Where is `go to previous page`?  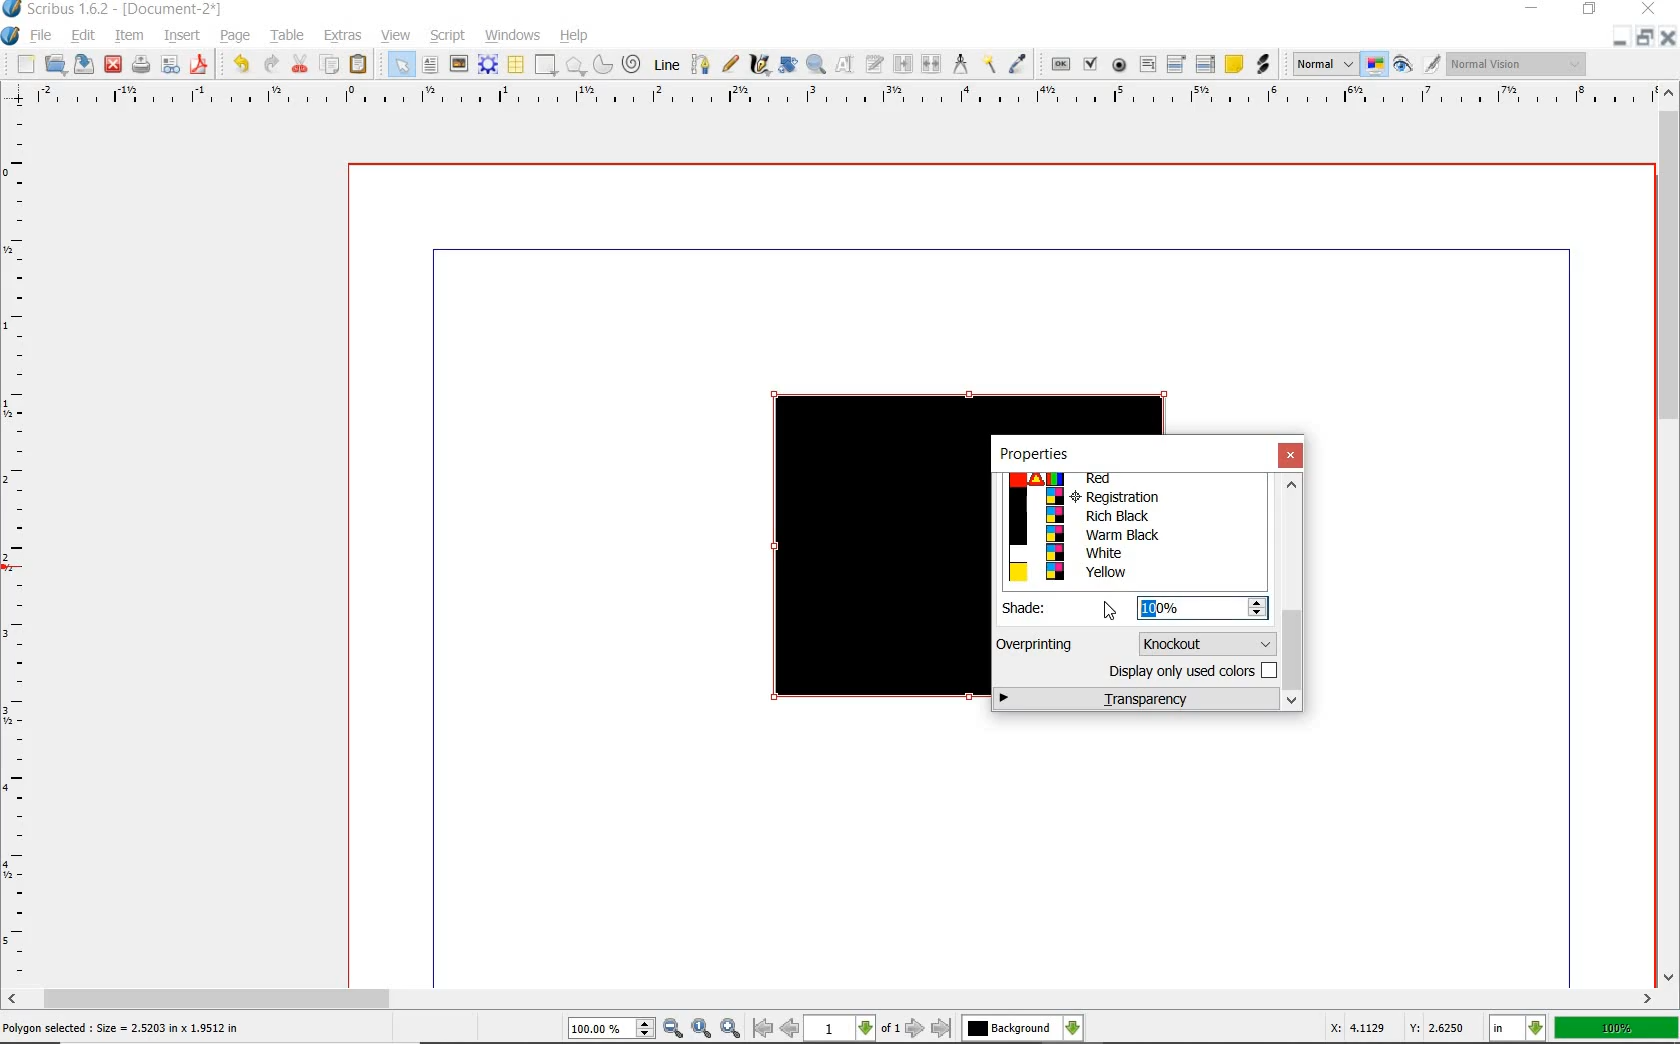 go to previous page is located at coordinates (790, 1029).